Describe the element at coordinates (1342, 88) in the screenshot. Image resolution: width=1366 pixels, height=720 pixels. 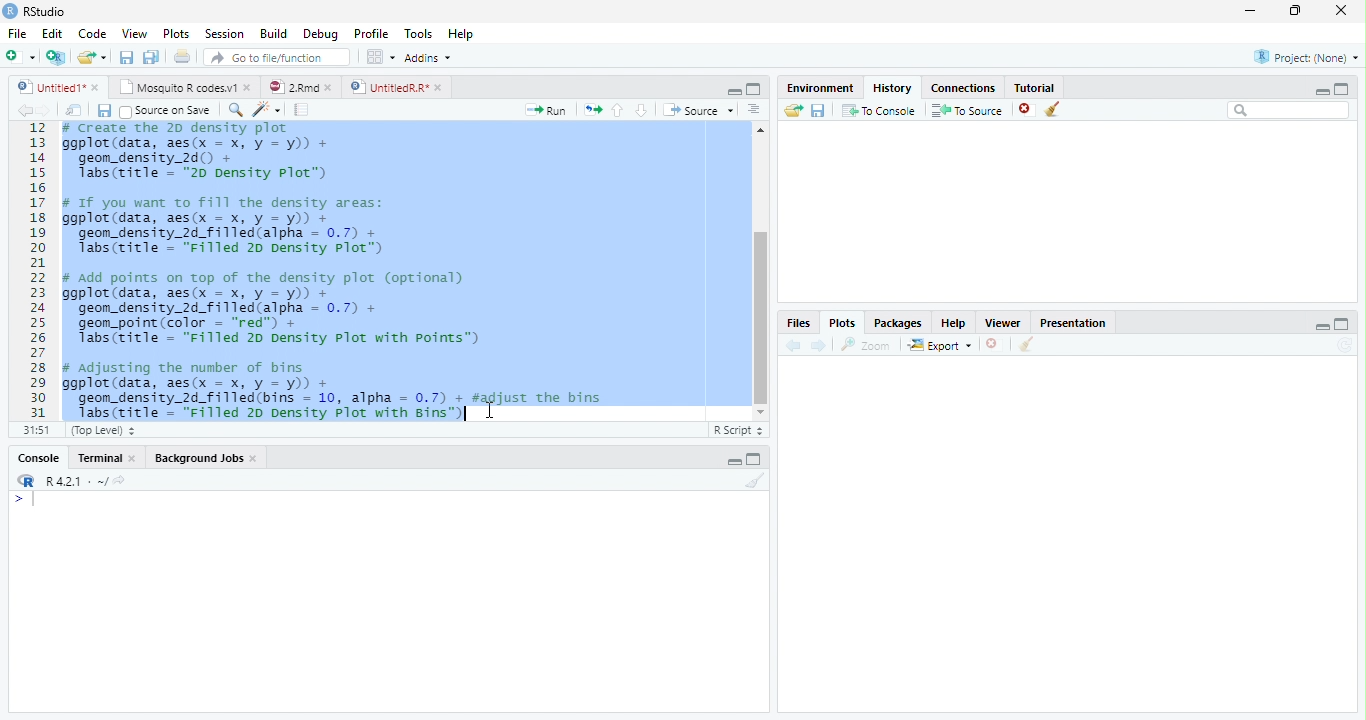
I see `maximize` at that location.